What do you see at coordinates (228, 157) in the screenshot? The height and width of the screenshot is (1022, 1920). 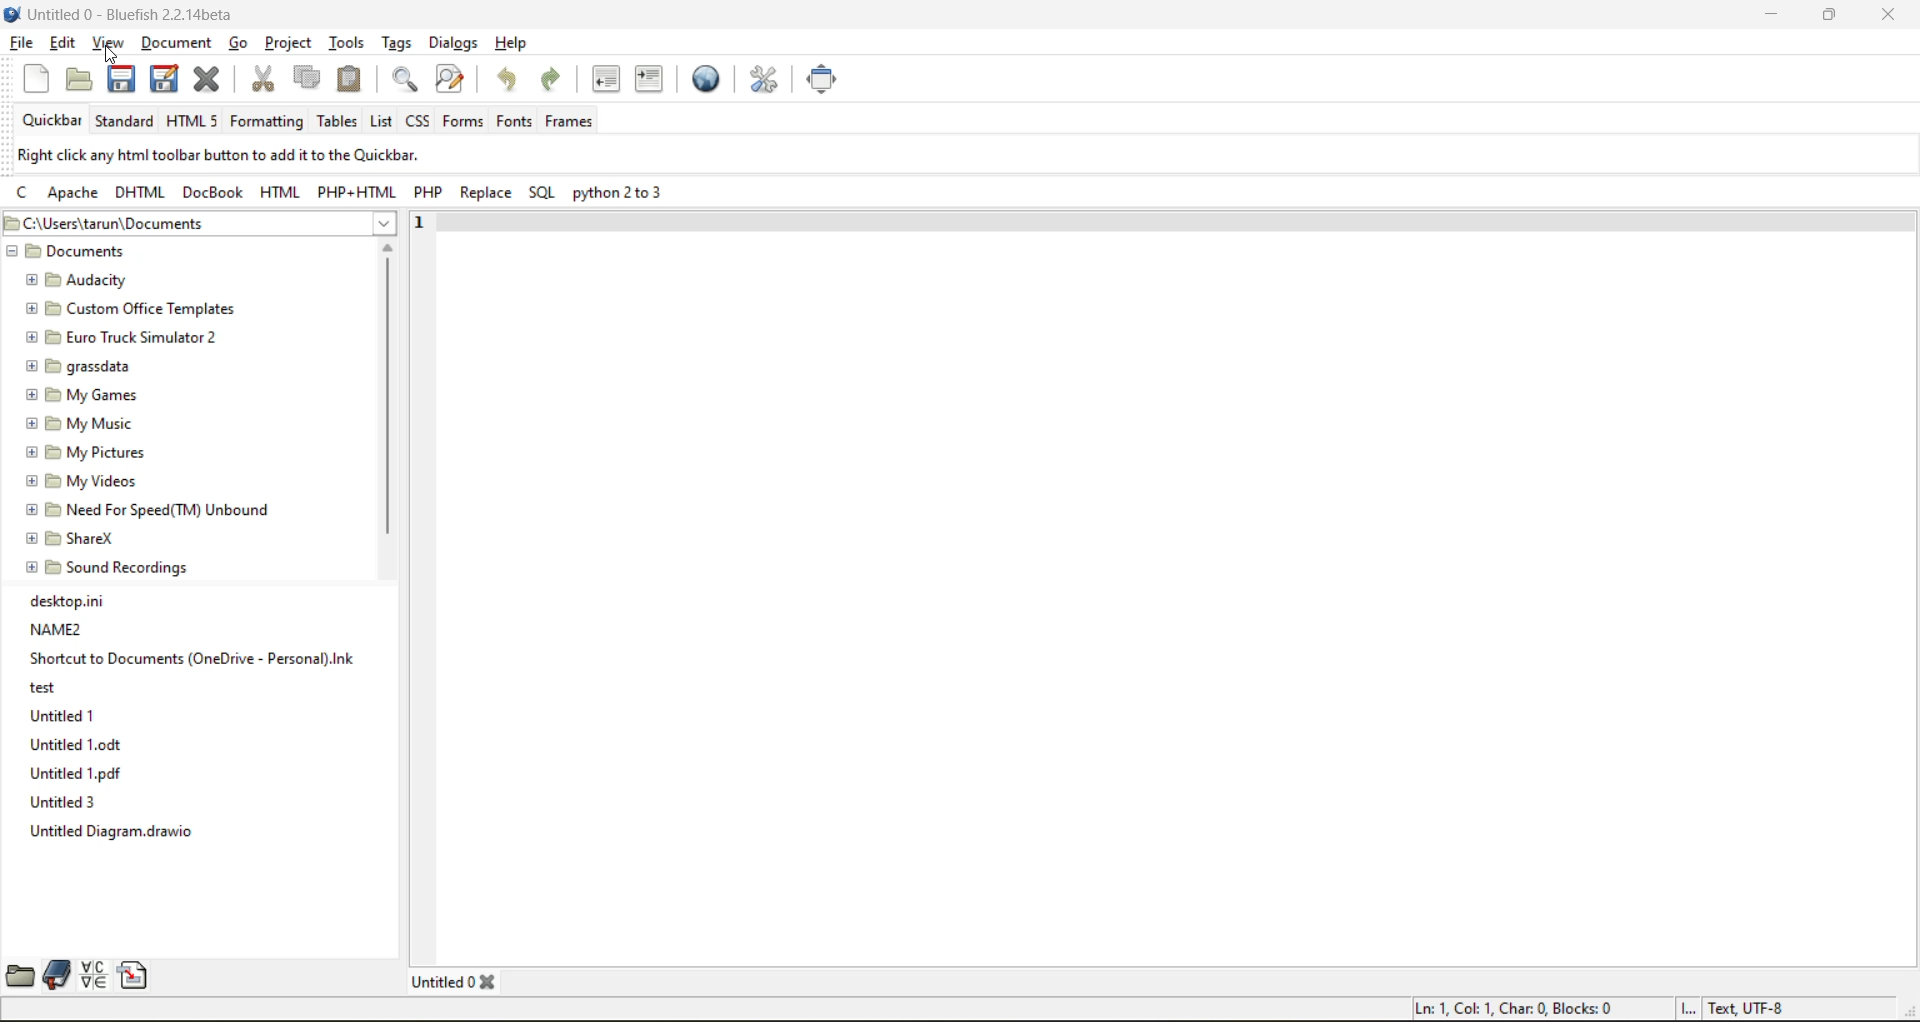 I see `metadata` at bounding box center [228, 157].